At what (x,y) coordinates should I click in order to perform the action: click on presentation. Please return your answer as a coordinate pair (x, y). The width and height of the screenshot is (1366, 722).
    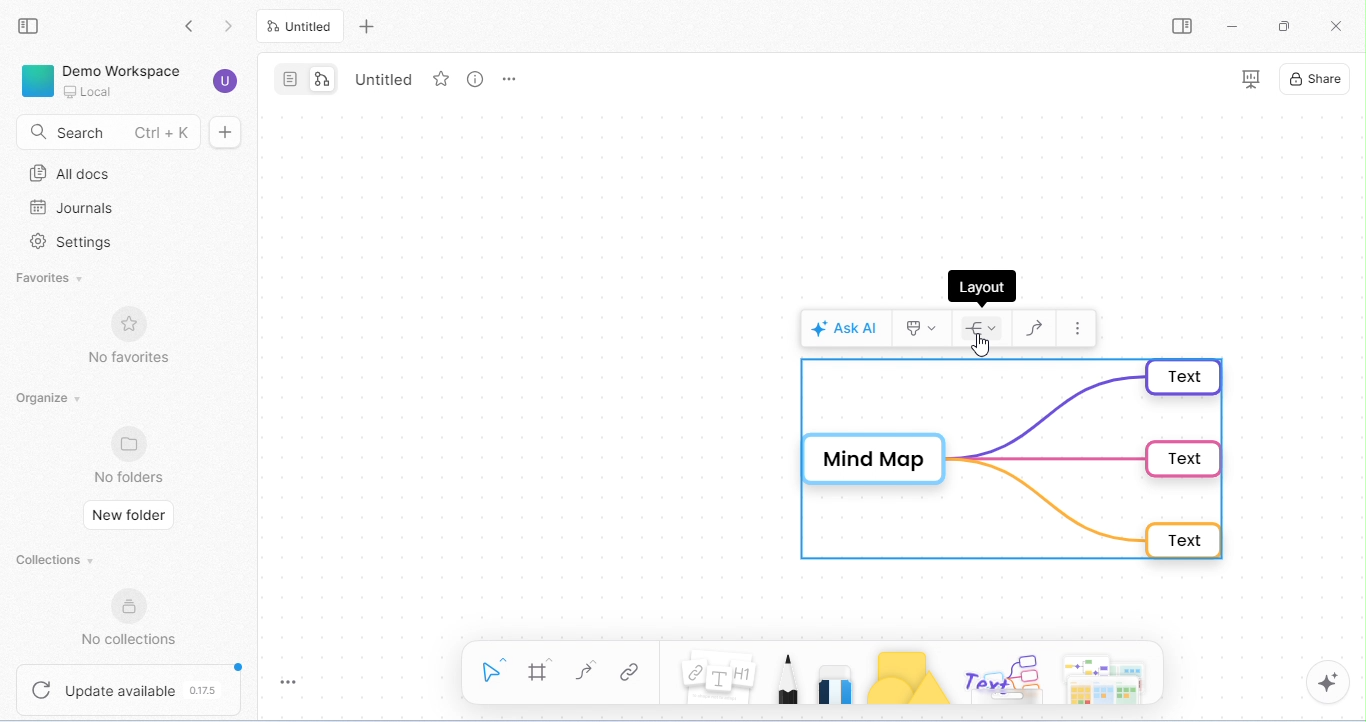
    Looking at the image, I should click on (1246, 79).